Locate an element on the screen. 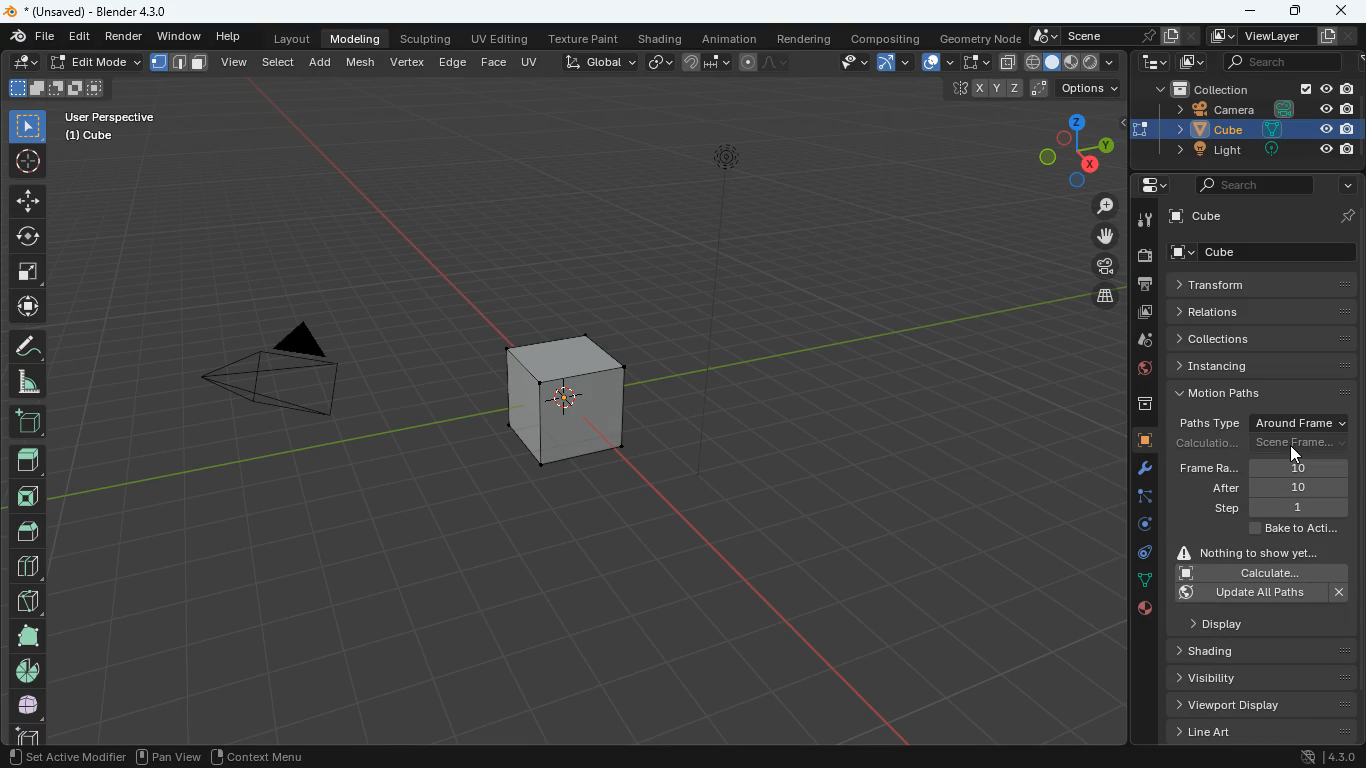  search is located at coordinates (1254, 184).